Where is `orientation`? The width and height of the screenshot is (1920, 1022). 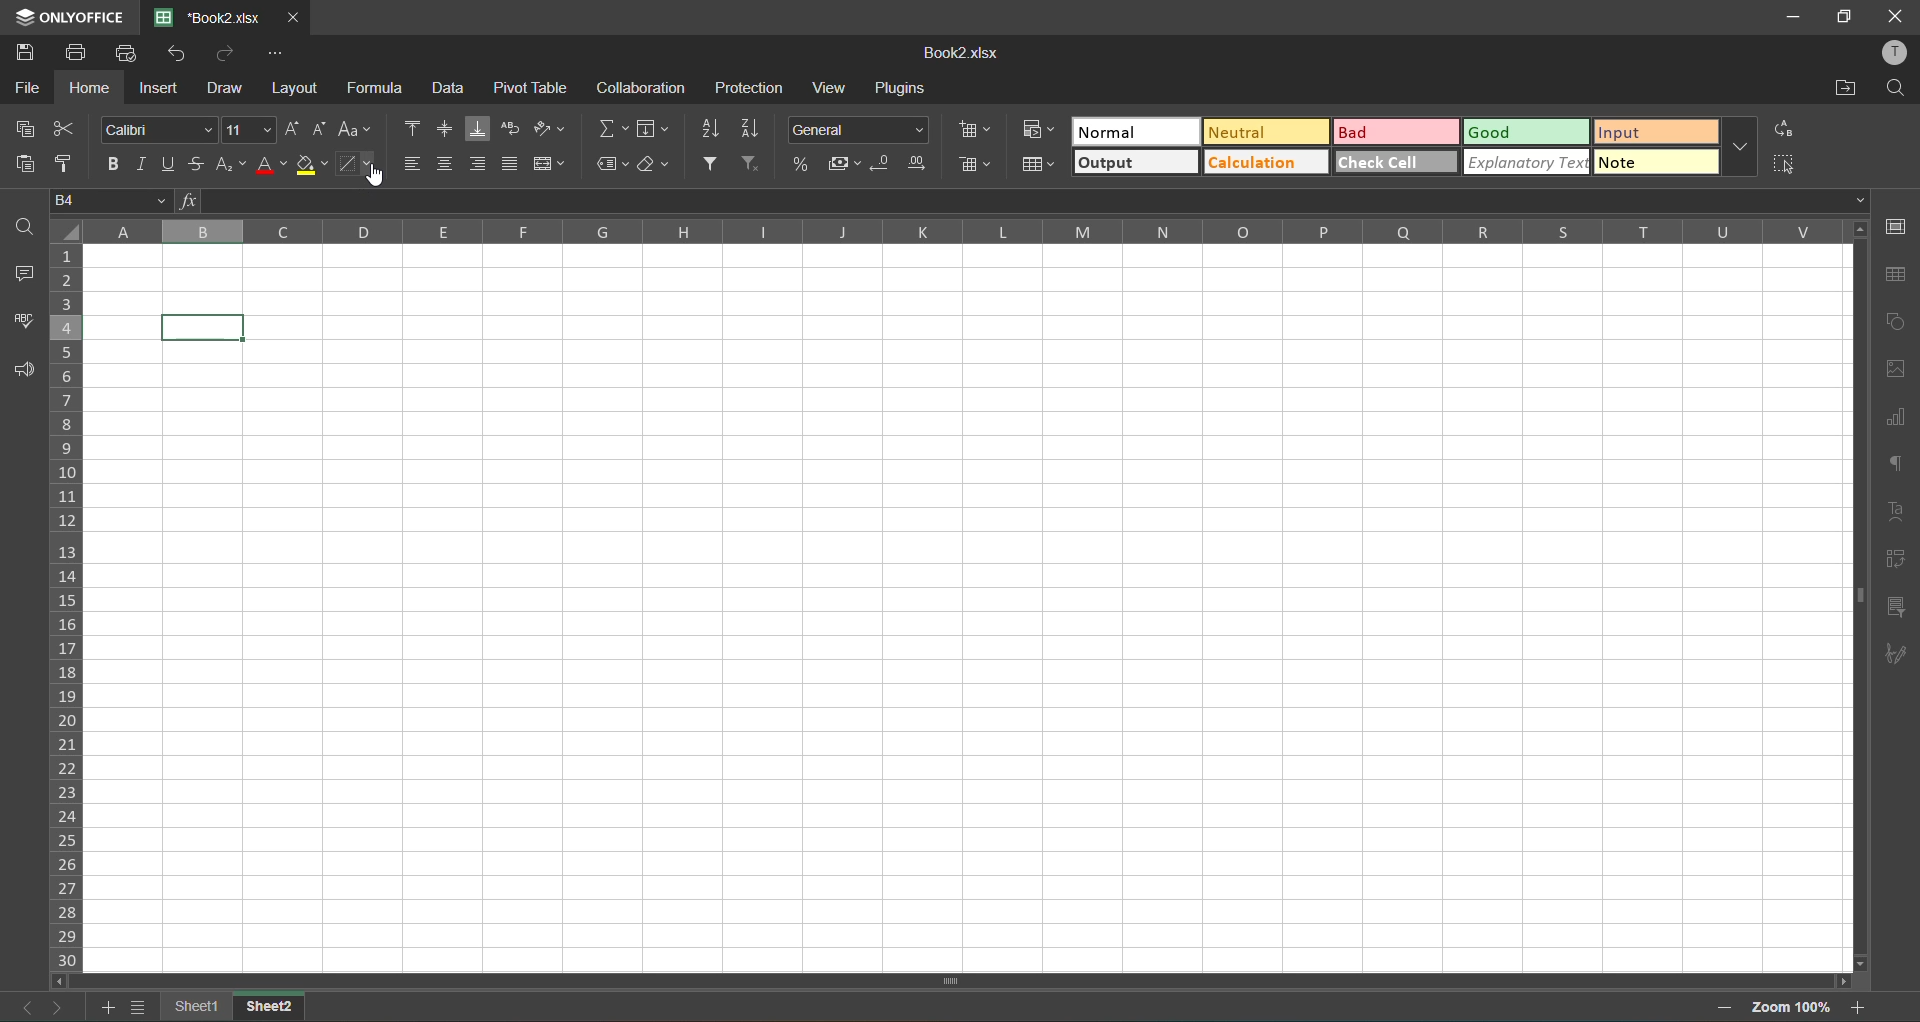 orientation is located at coordinates (549, 129).